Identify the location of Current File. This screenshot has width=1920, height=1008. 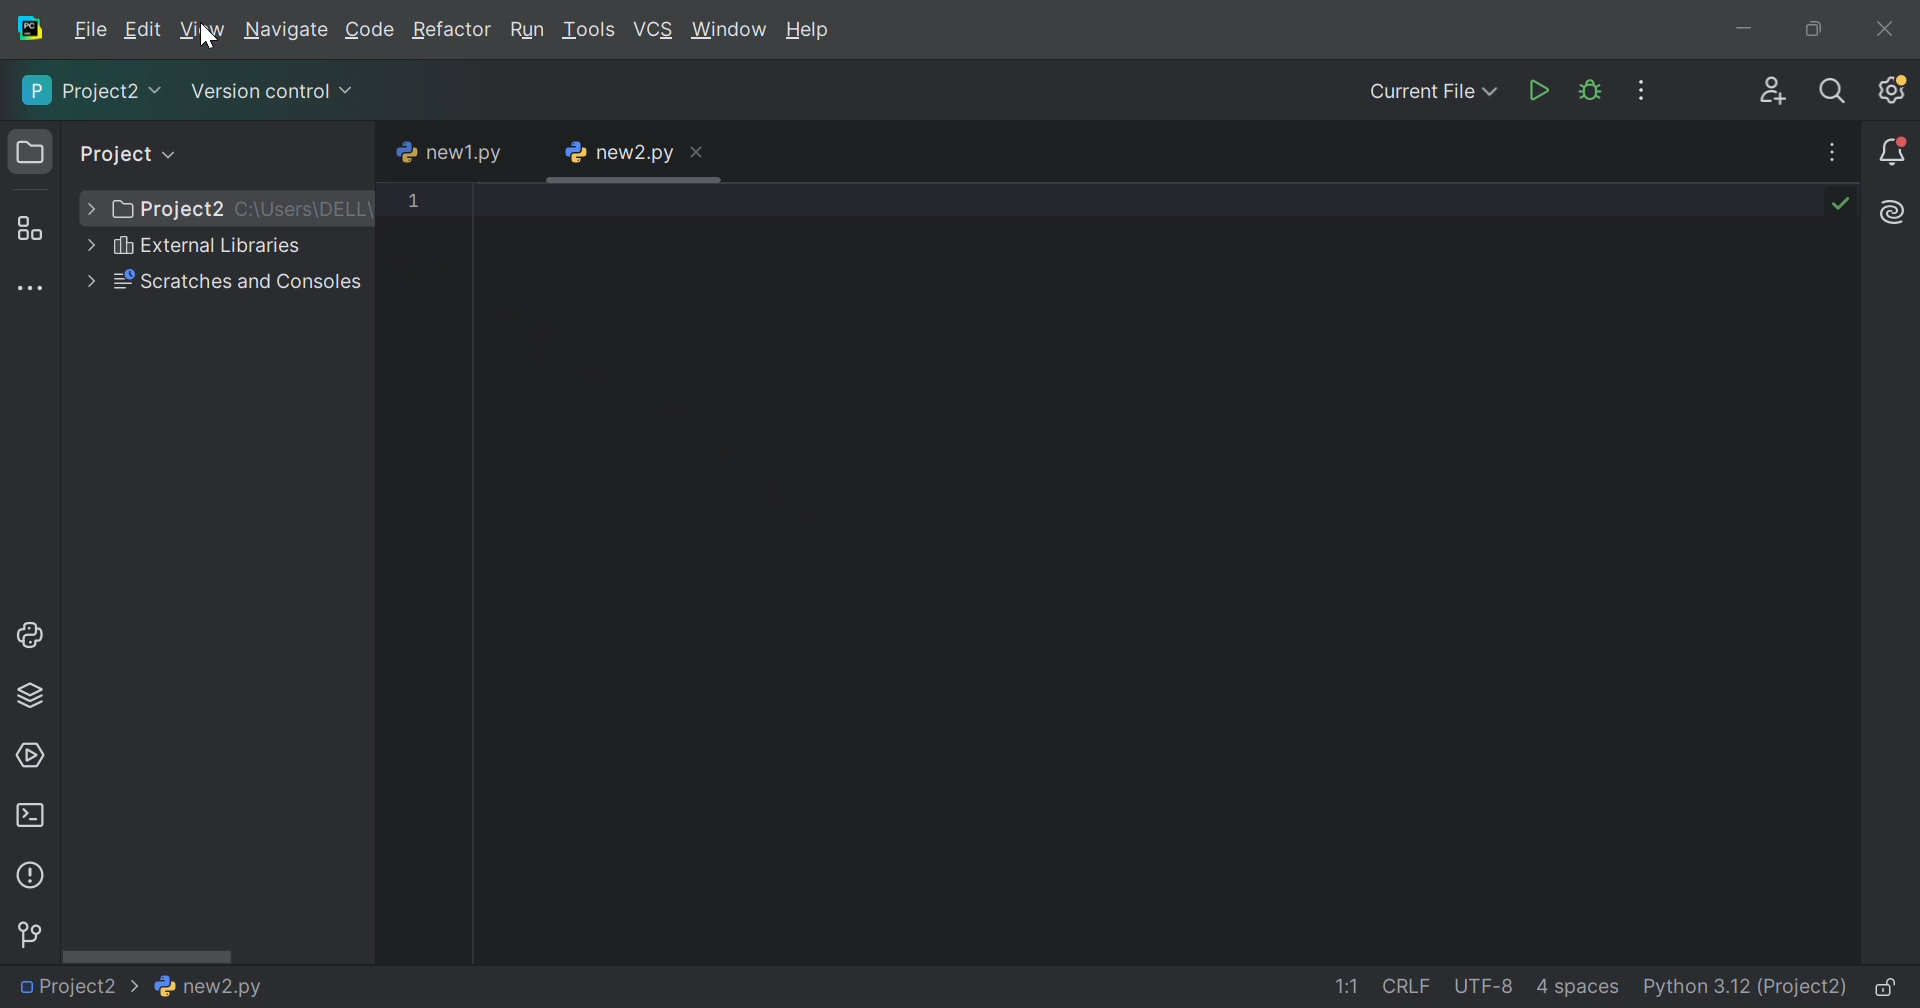
(1432, 93).